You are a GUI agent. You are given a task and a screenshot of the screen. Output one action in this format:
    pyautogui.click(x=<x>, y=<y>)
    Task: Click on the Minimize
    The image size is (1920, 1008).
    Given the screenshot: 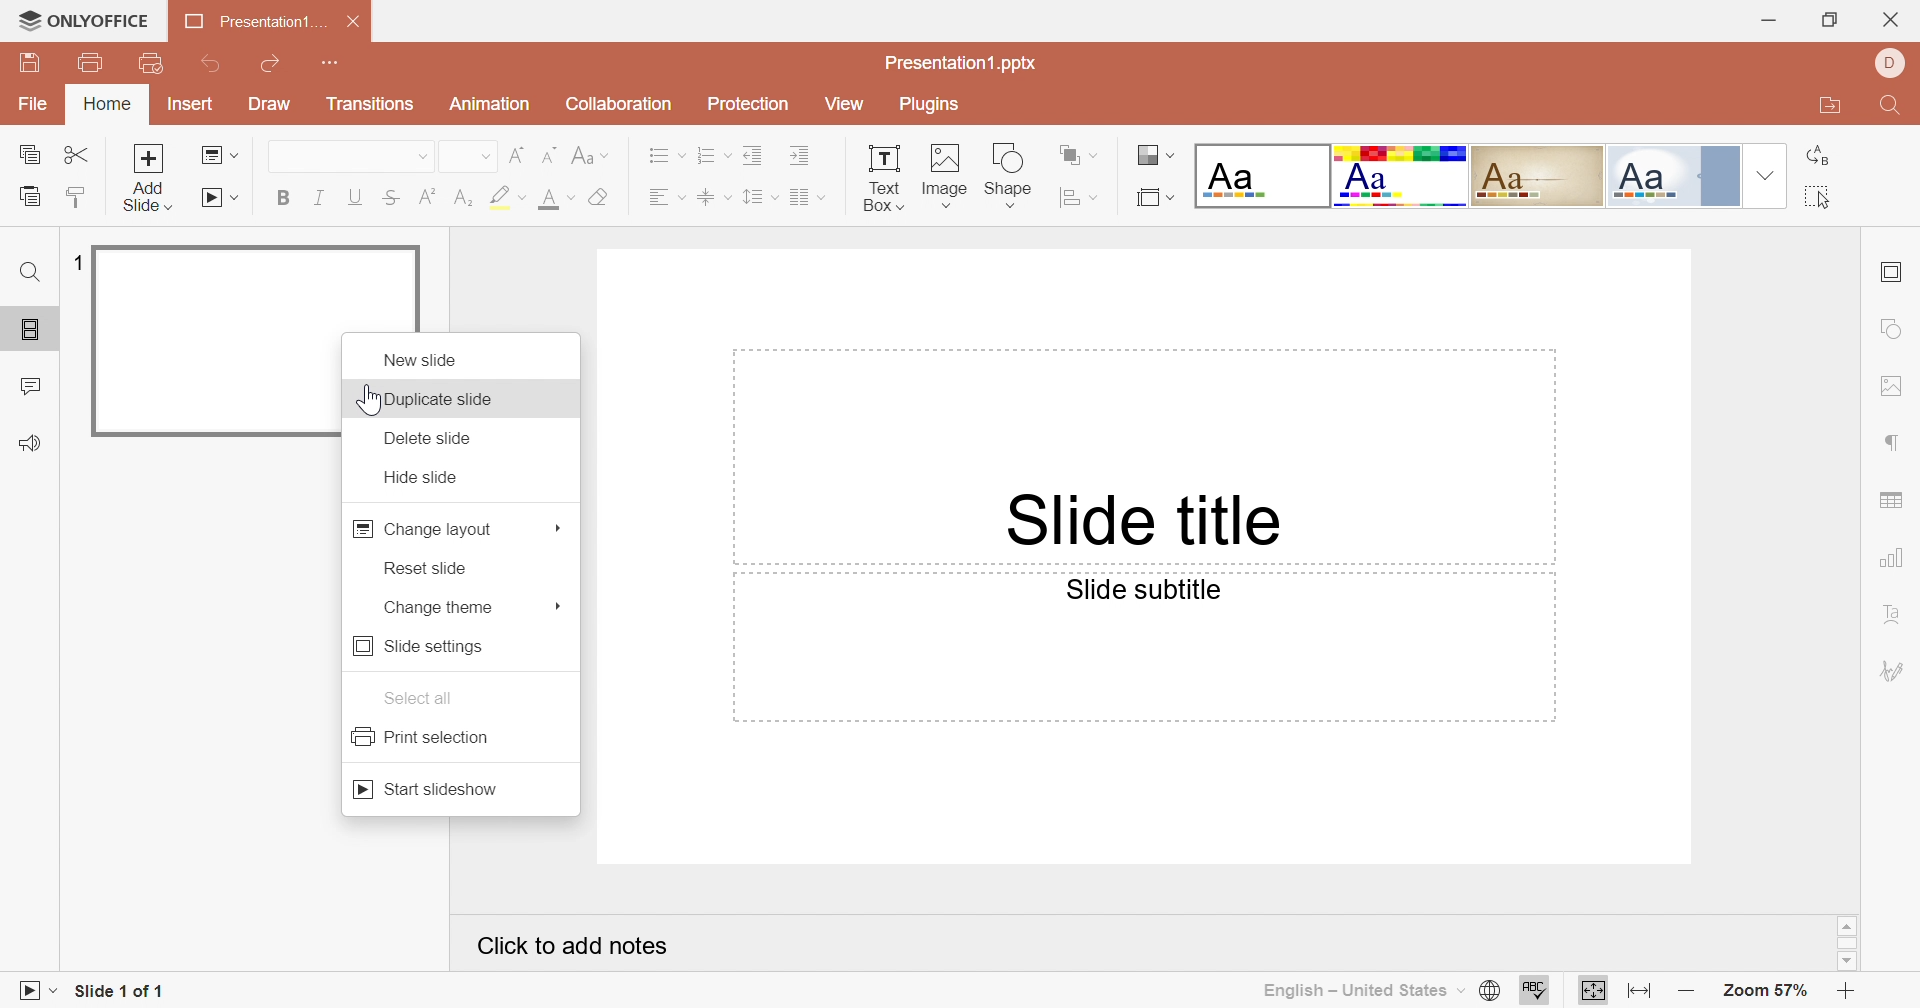 What is the action you would take?
    pyautogui.click(x=1767, y=18)
    